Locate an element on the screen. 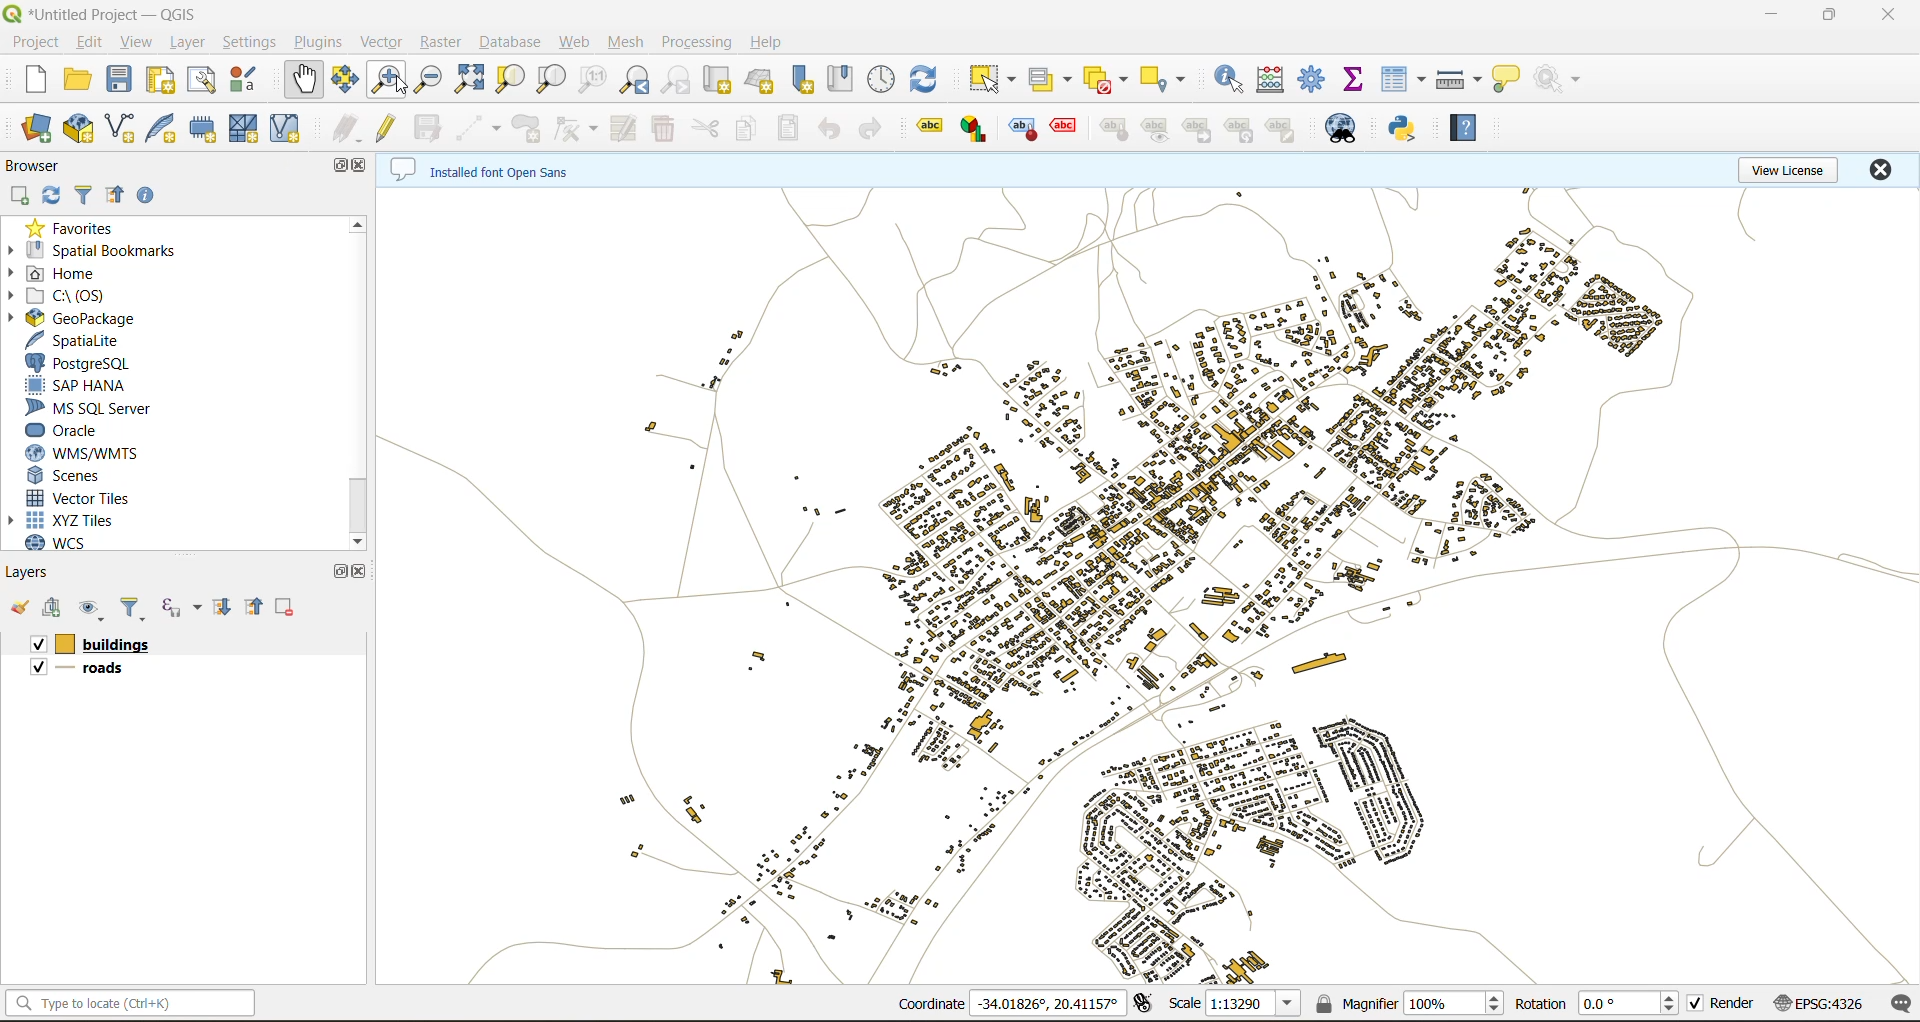  coordinates is located at coordinates (1014, 1003).